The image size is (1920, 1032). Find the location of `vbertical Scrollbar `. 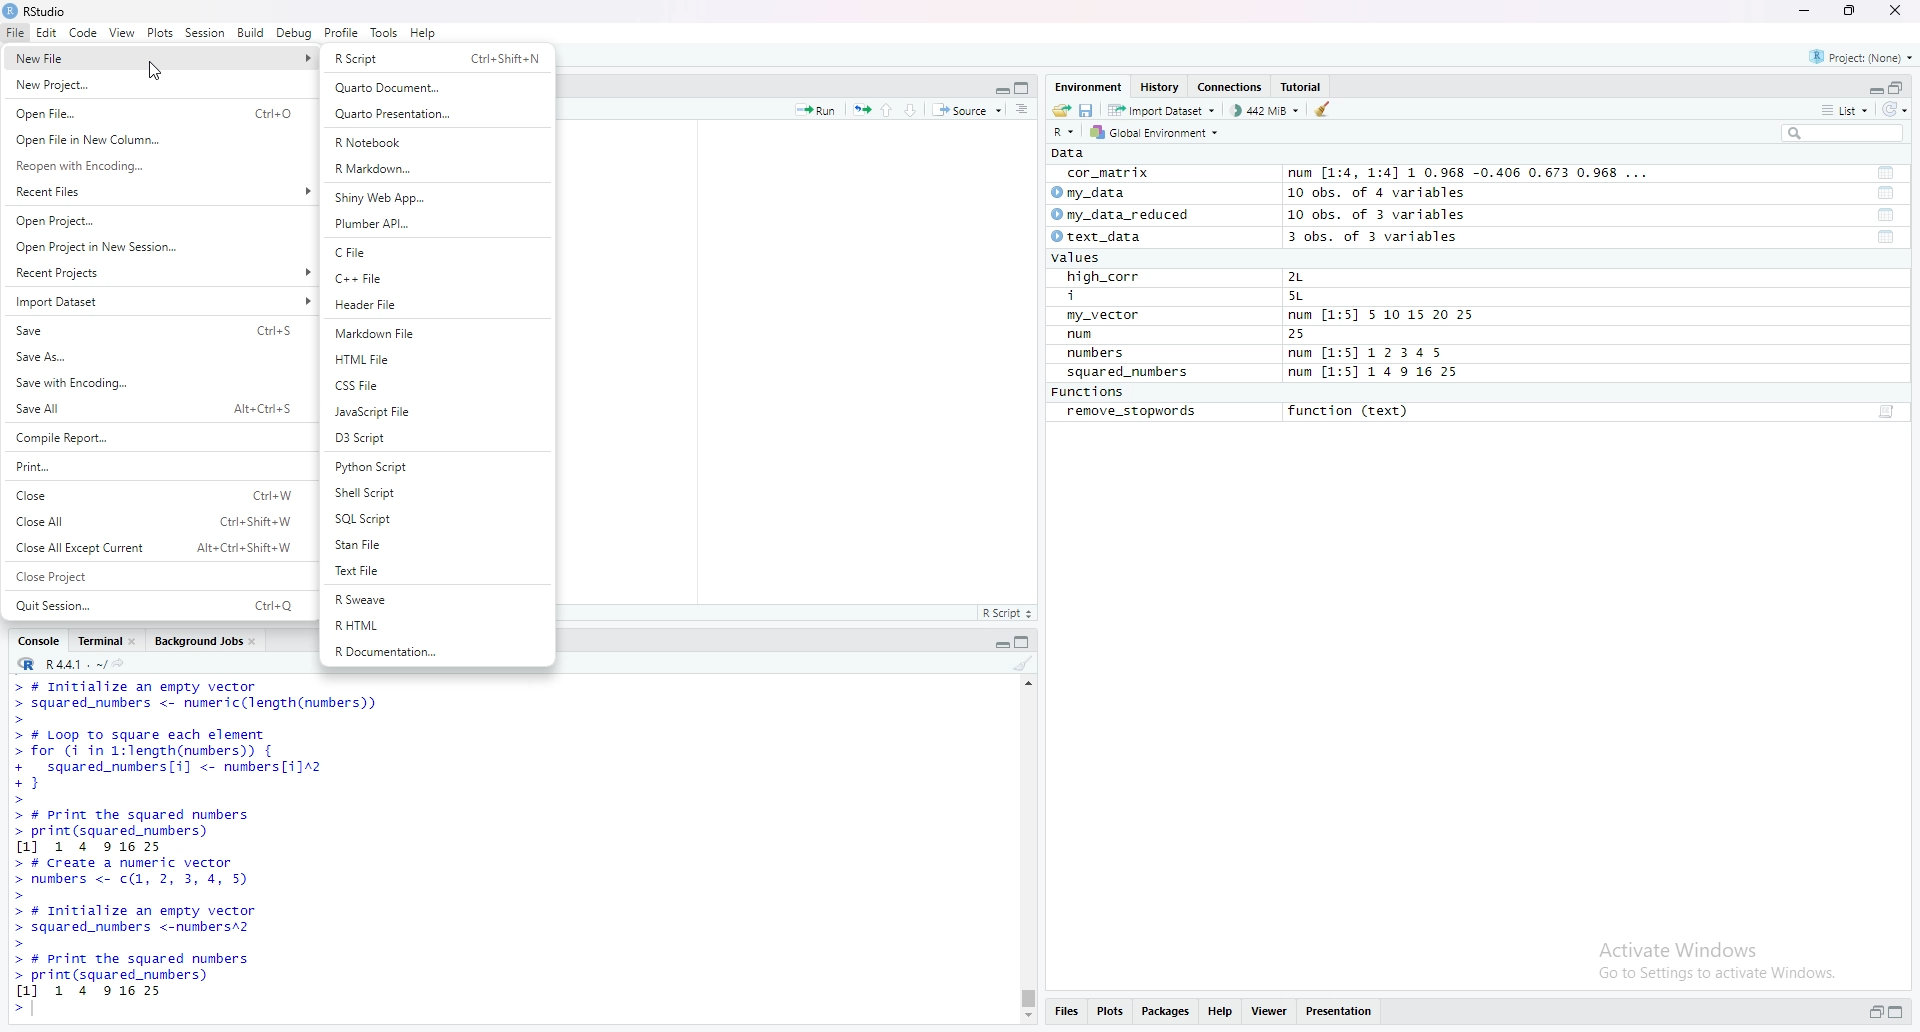

vbertical Scrollbar  is located at coordinates (1024, 995).